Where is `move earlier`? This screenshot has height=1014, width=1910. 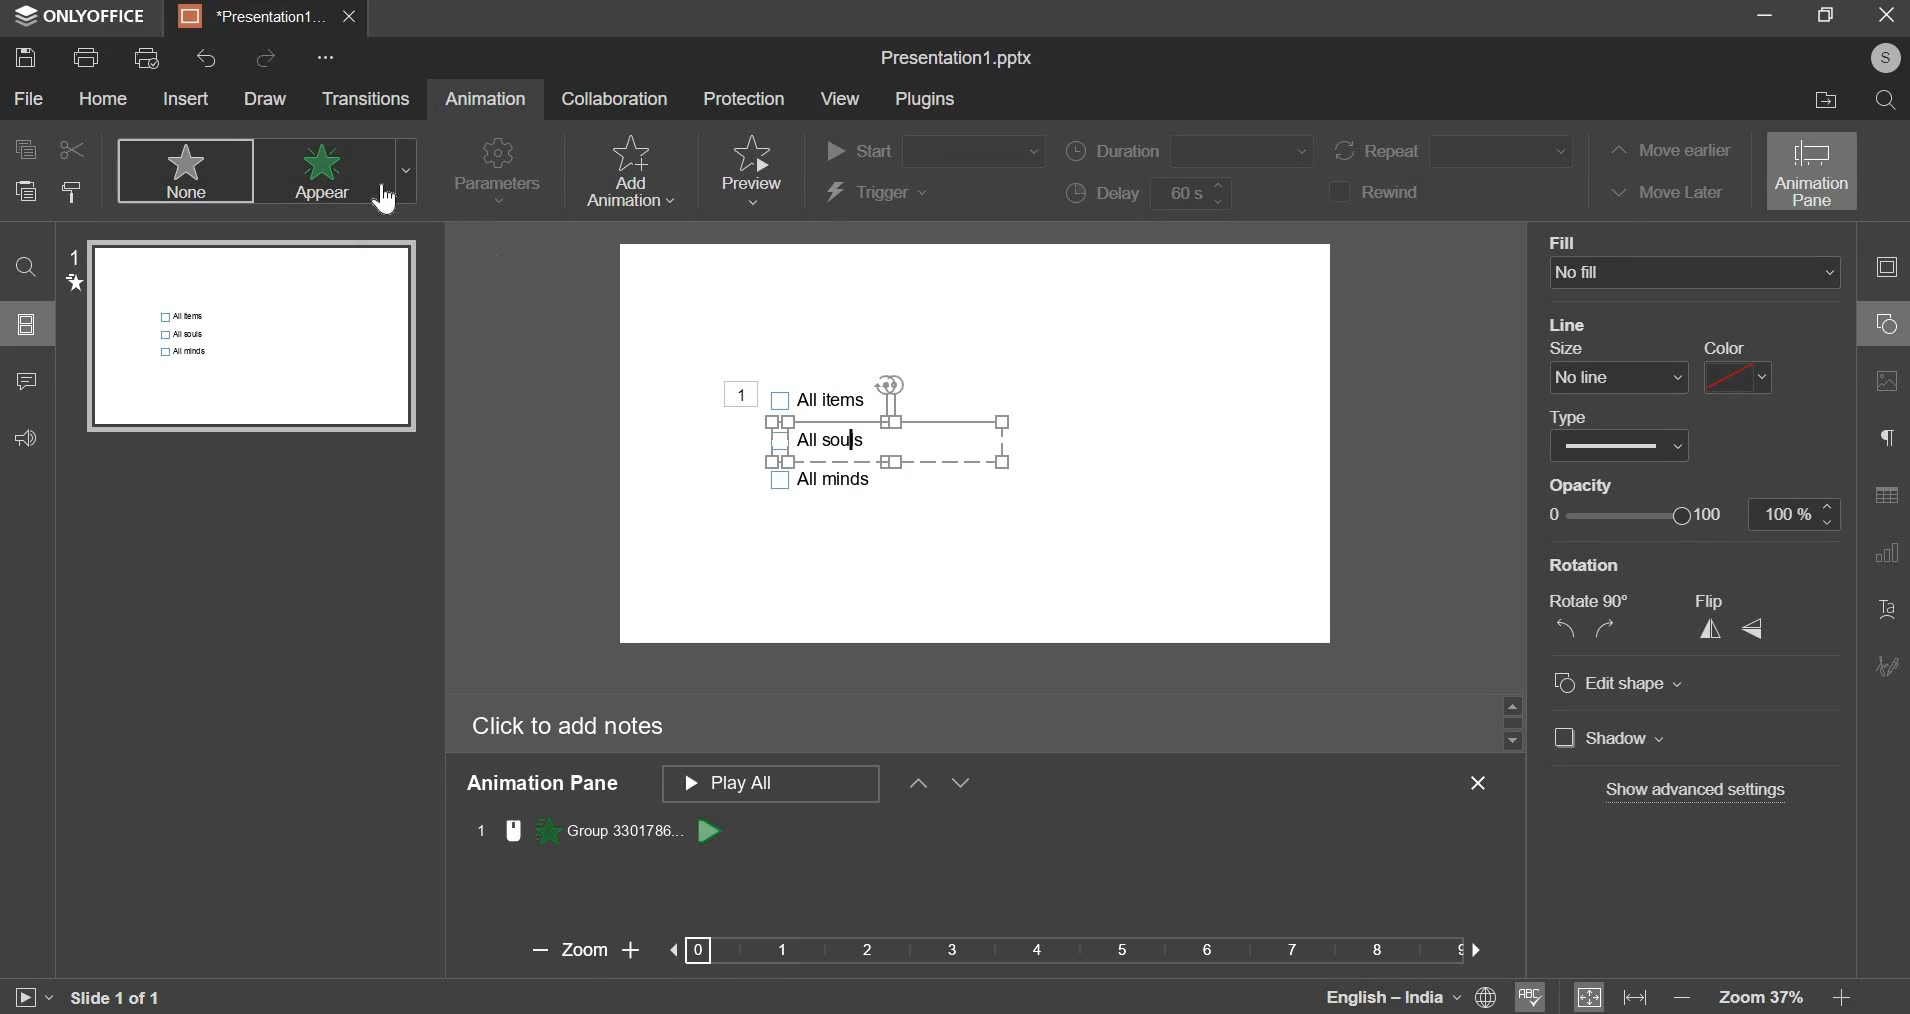 move earlier is located at coordinates (1667, 152).